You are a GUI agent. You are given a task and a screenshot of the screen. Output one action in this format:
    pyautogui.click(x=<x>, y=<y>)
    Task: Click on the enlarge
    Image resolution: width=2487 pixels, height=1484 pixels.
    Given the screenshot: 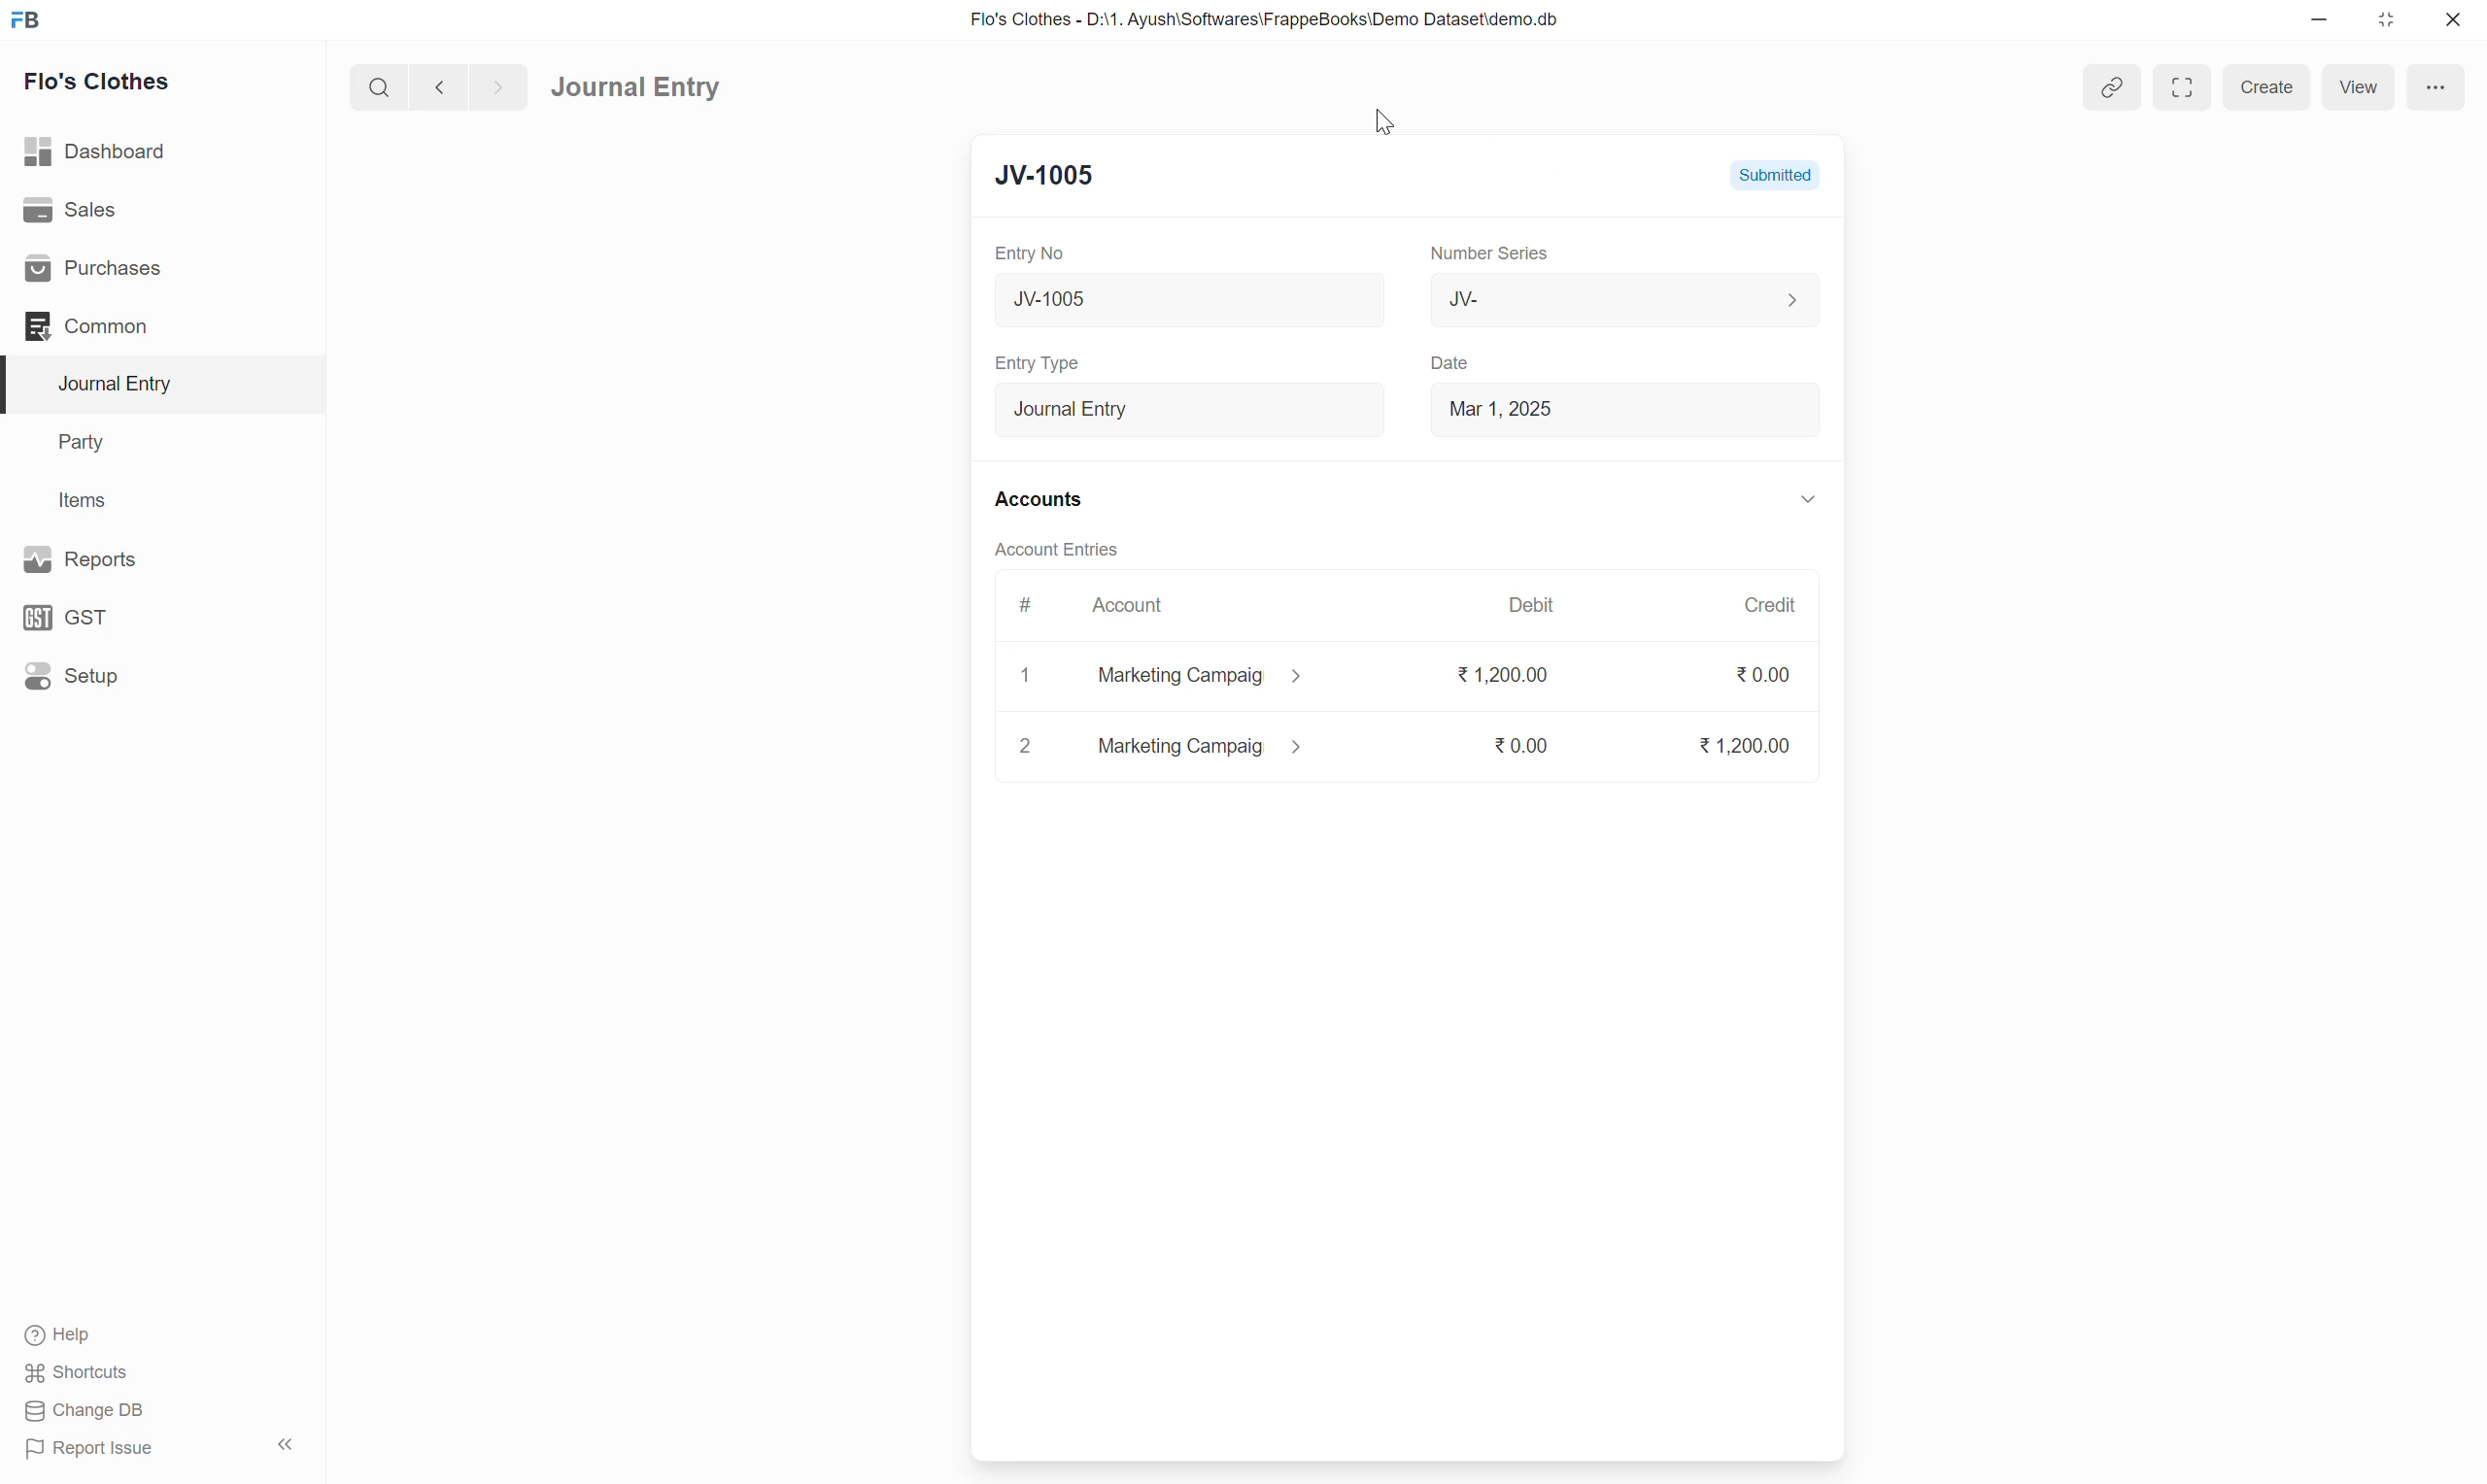 What is the action you would take?
    pyautogui.click(x=2180, y=87)
    